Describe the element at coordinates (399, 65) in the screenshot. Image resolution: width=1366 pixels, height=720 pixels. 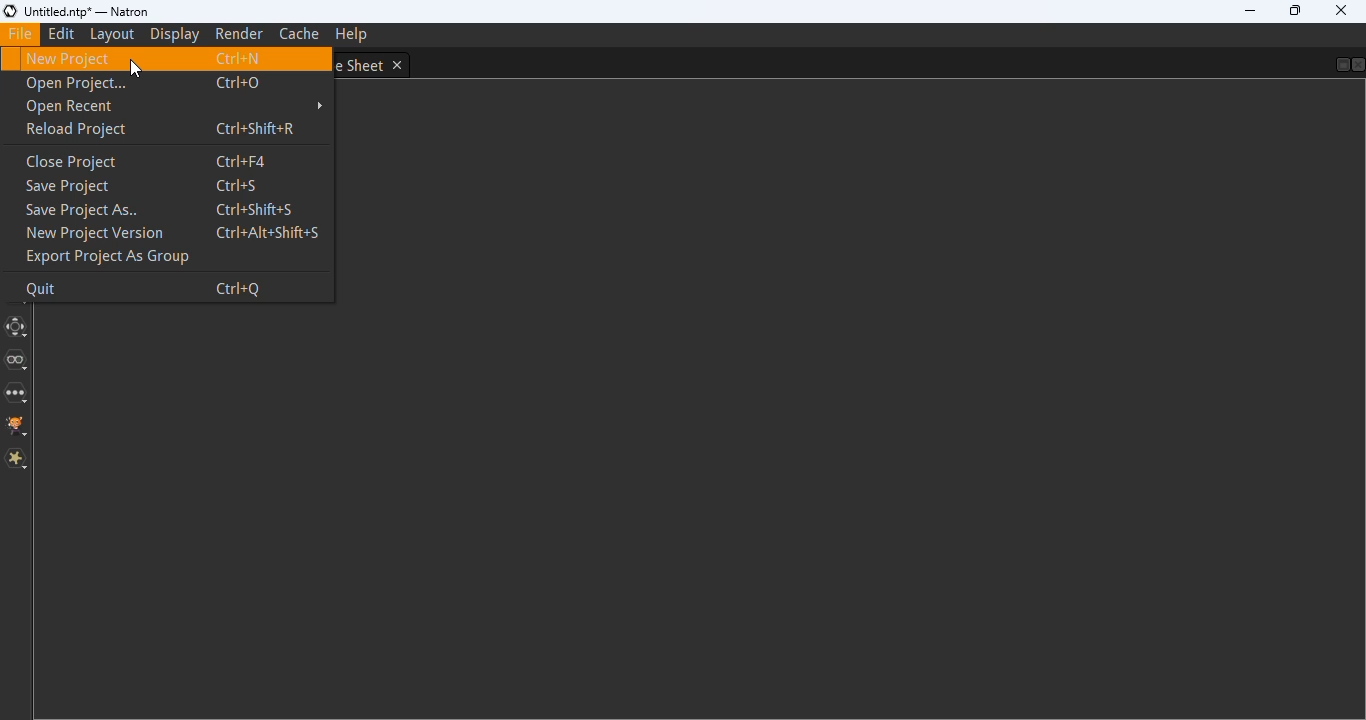
I see `close tab` at that location.